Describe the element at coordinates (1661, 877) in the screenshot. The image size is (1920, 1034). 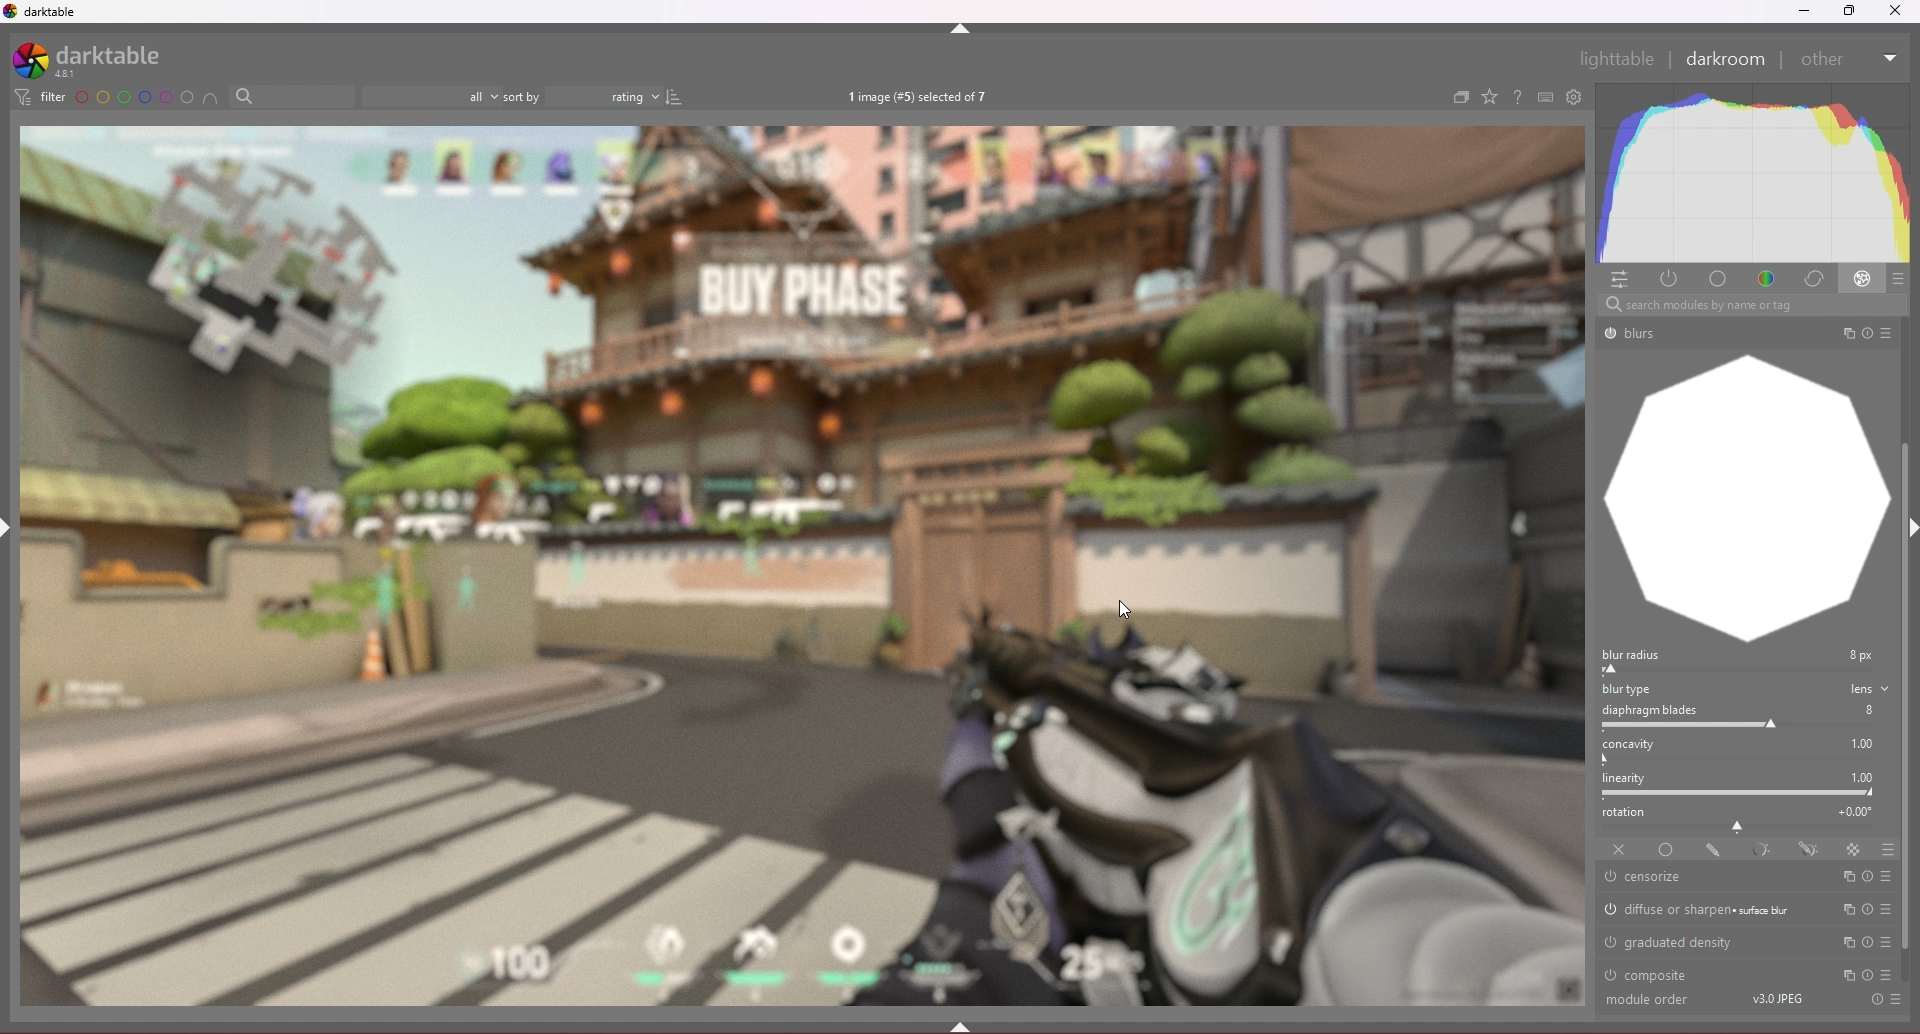
I see `censorize` at that location.